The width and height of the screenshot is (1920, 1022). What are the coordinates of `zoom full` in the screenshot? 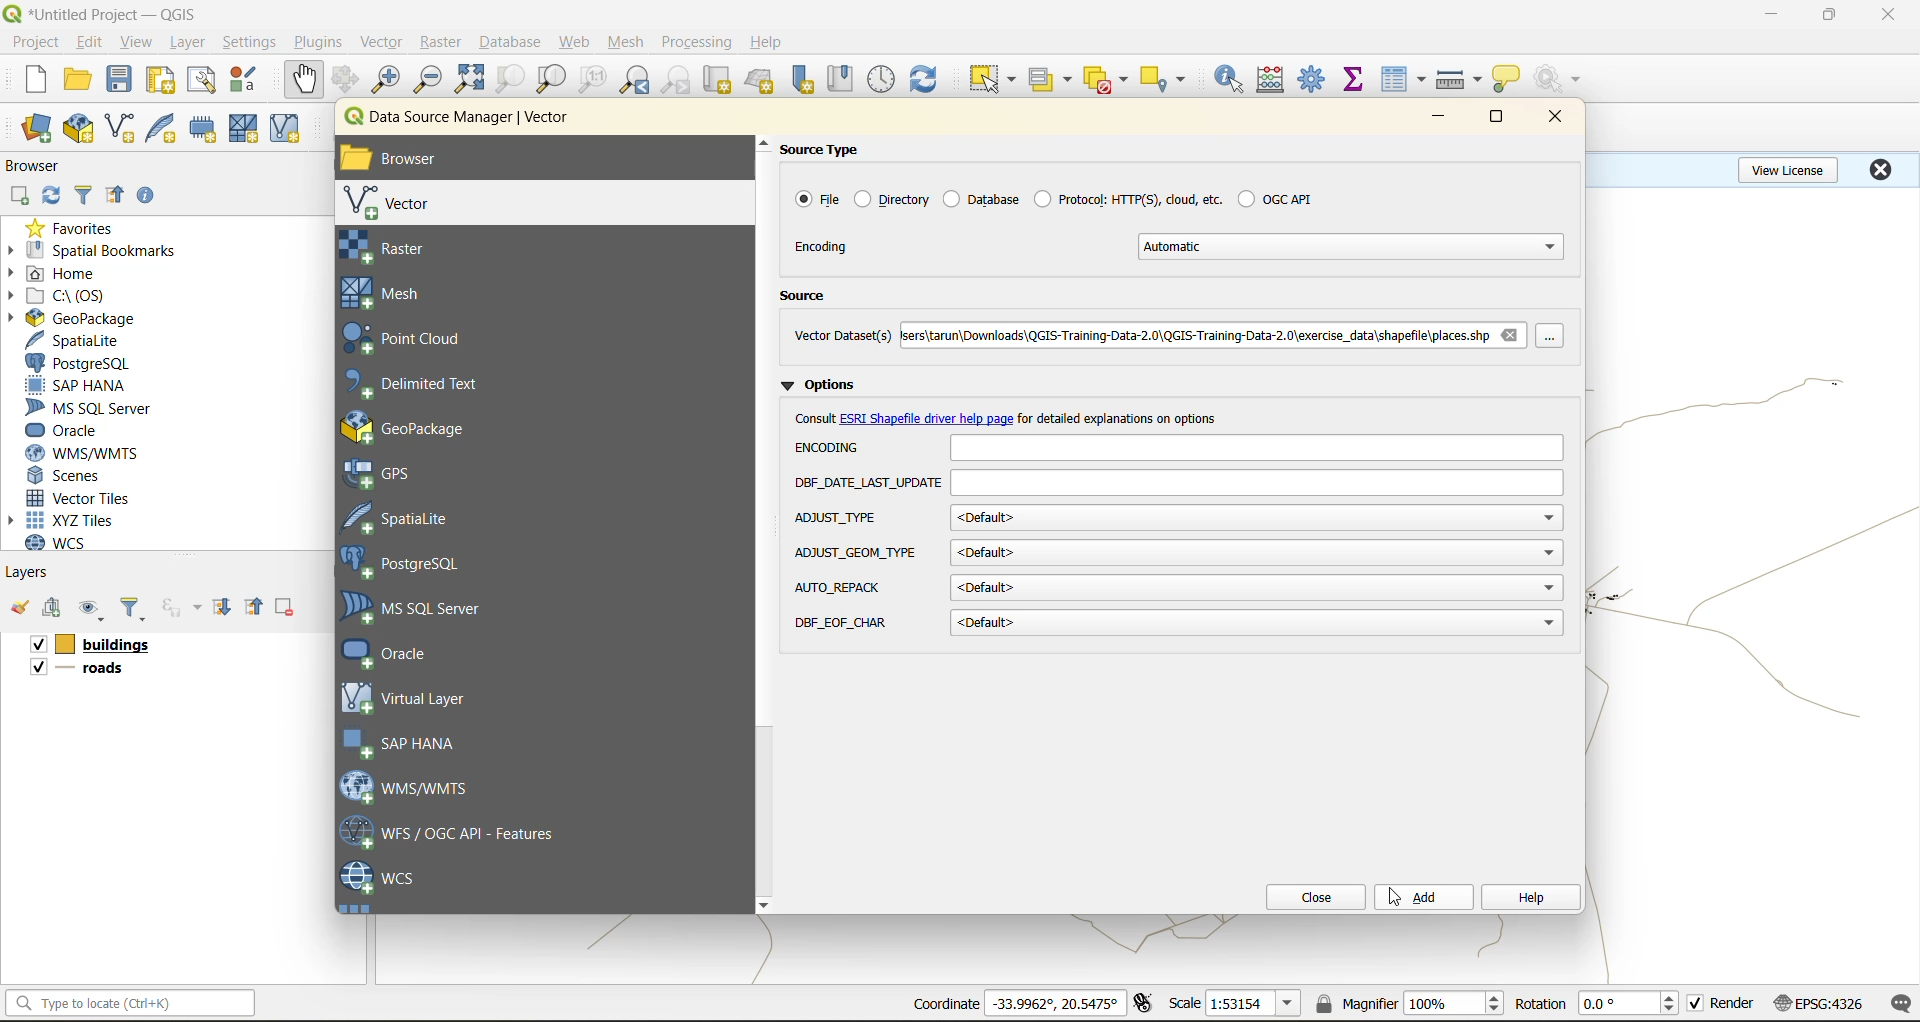 It's located at (469, 79).